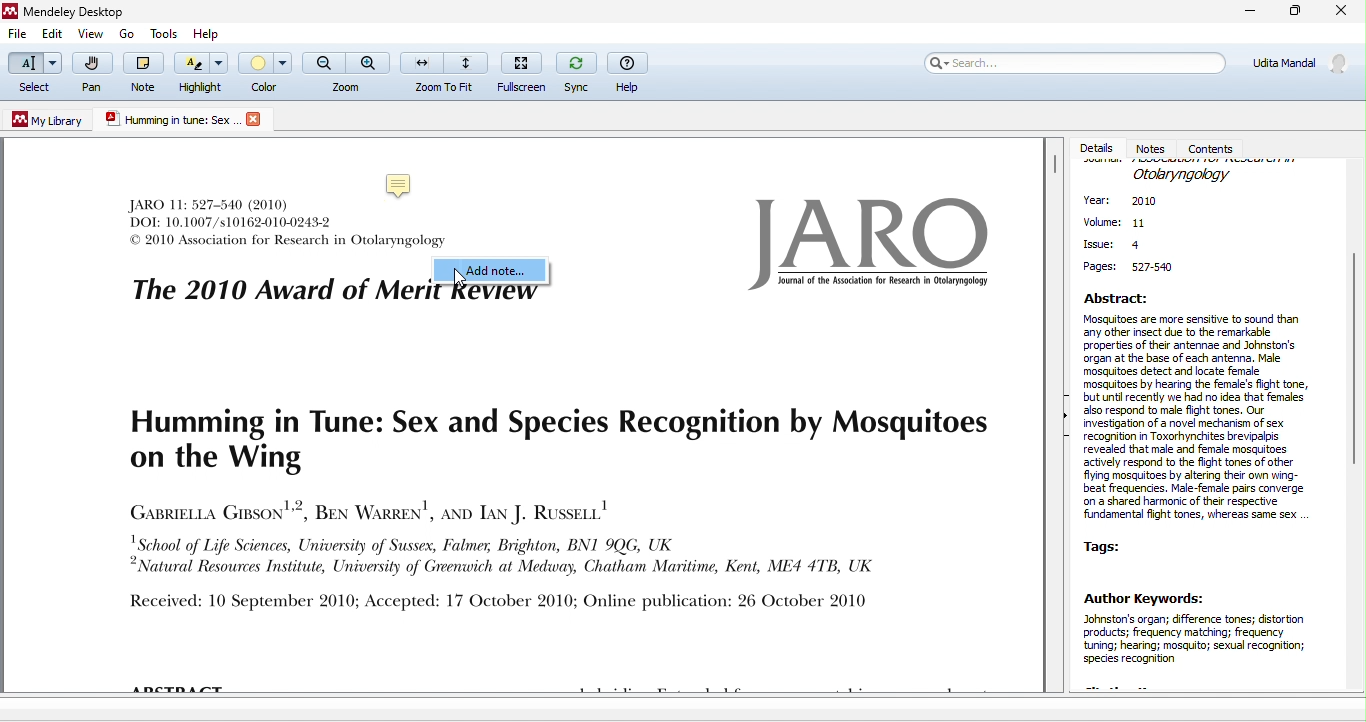 This screenshot has width=1366, height=722. Describe the element at coordinates (16, 35) in the screenshot. I see `file` at that location.